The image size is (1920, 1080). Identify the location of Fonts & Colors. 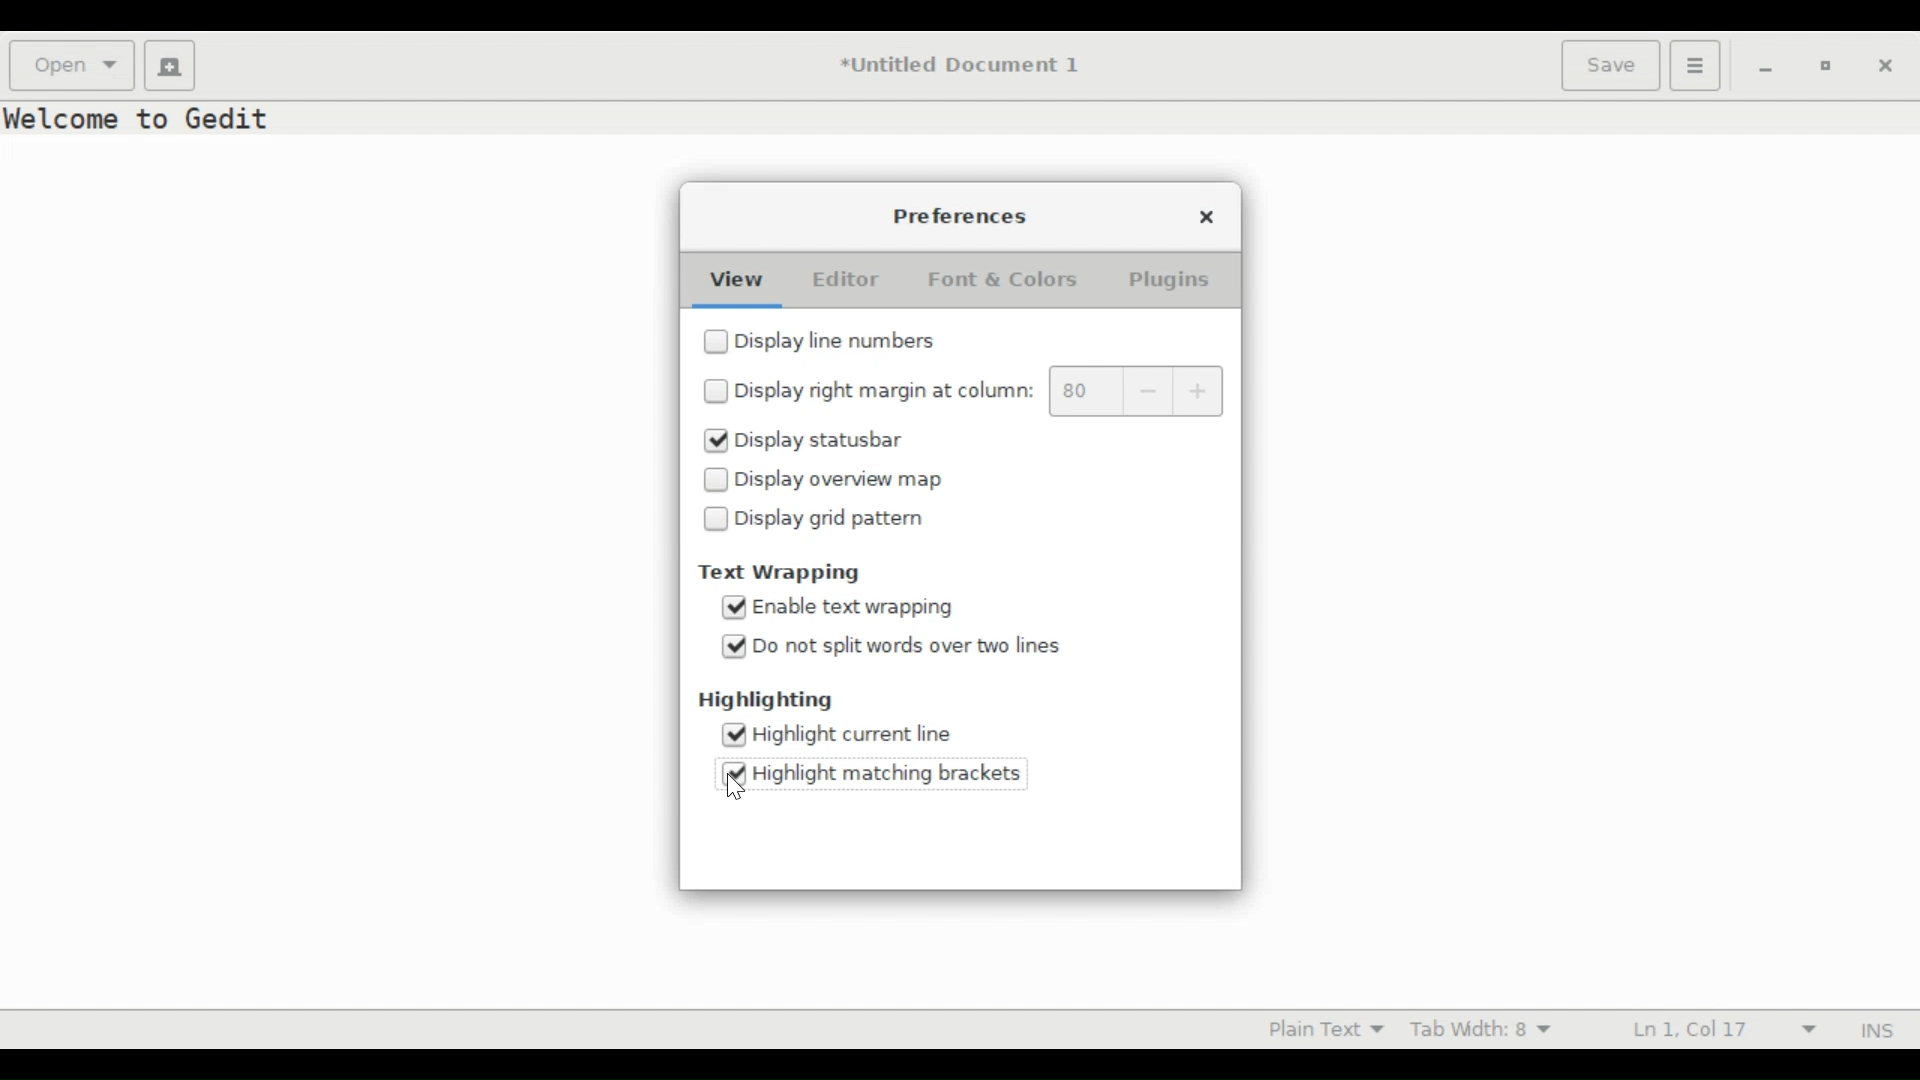
(1016, 278).